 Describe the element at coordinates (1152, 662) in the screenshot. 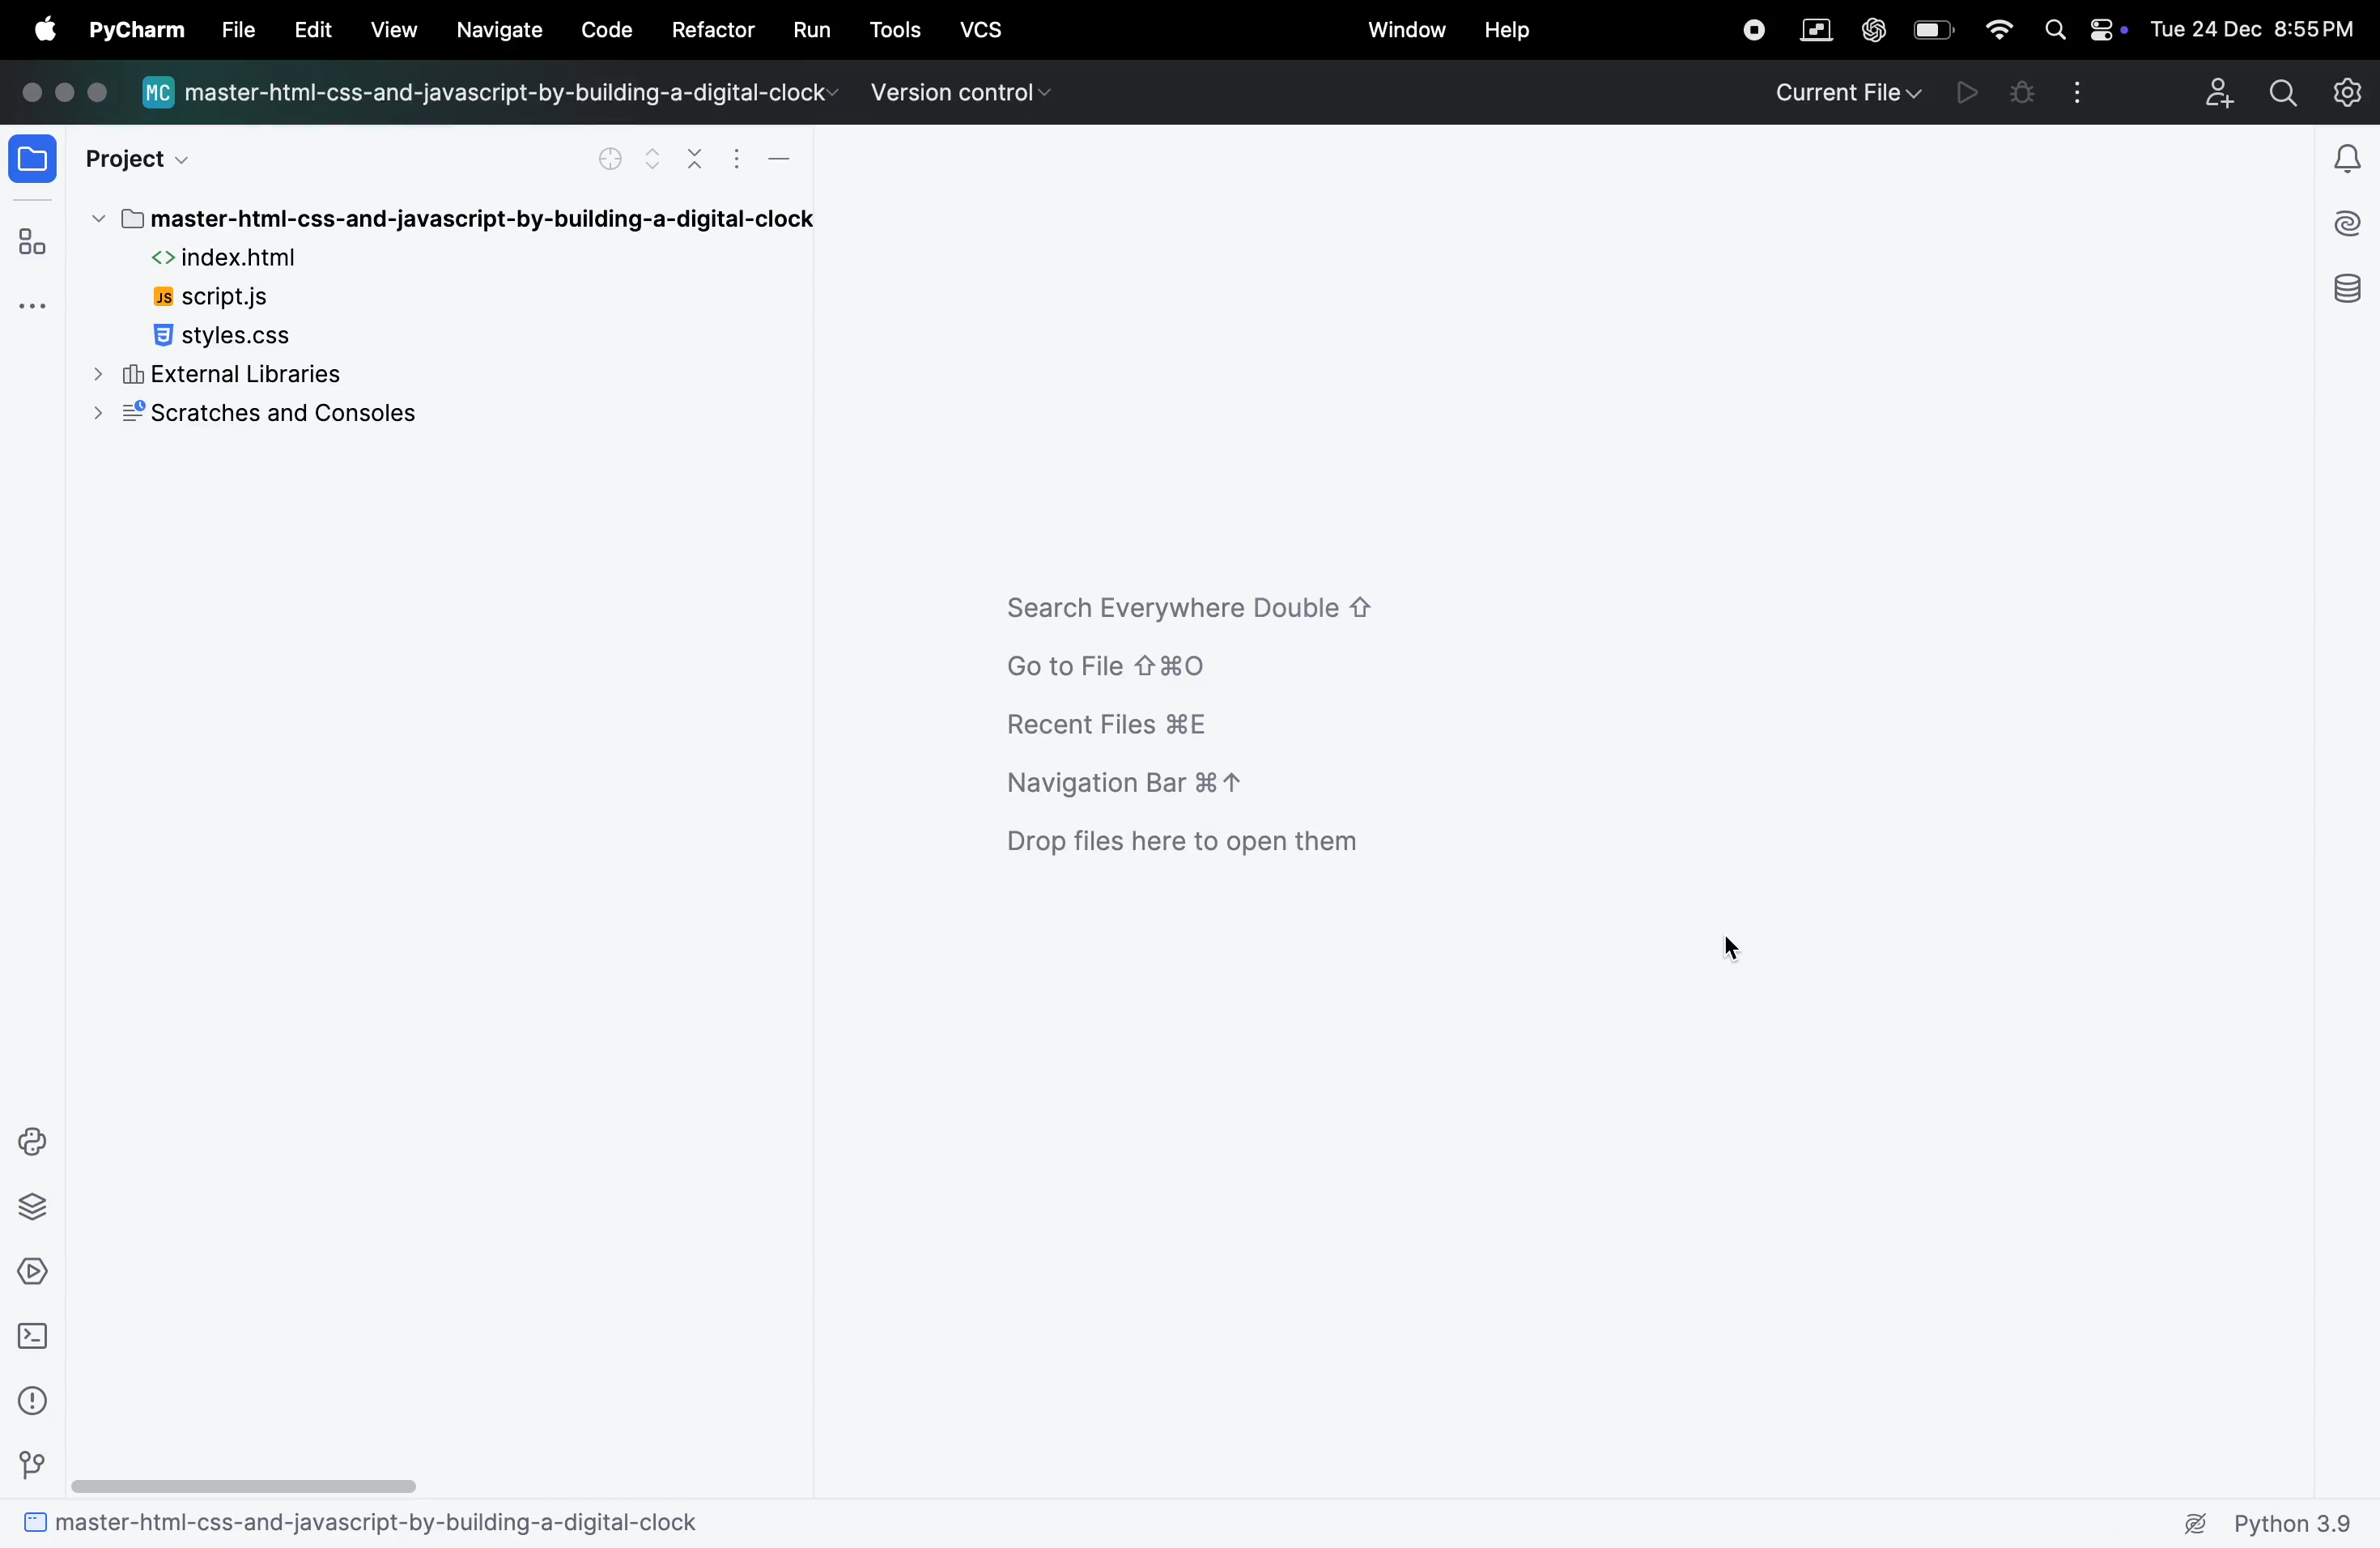

I see `go to file` at that location.